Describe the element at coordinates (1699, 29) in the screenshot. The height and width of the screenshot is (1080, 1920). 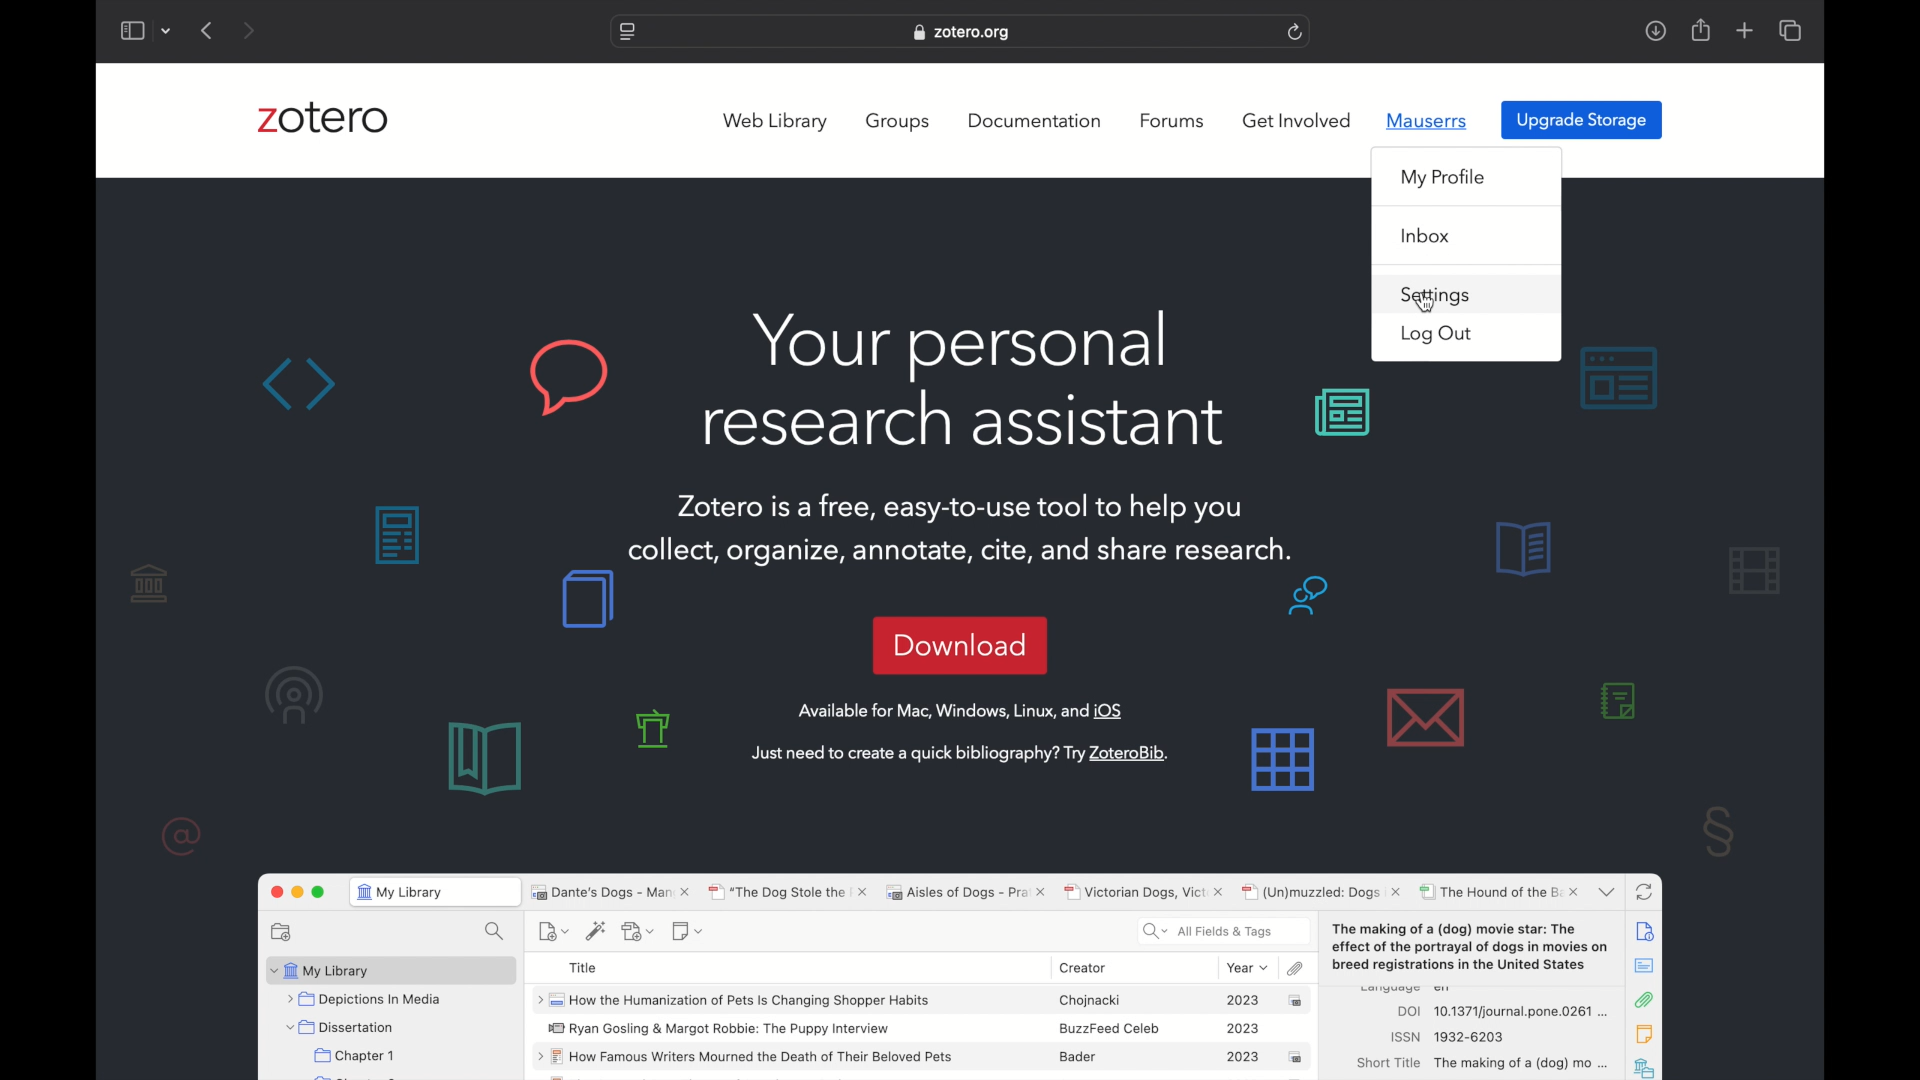
I see `share` at that location.